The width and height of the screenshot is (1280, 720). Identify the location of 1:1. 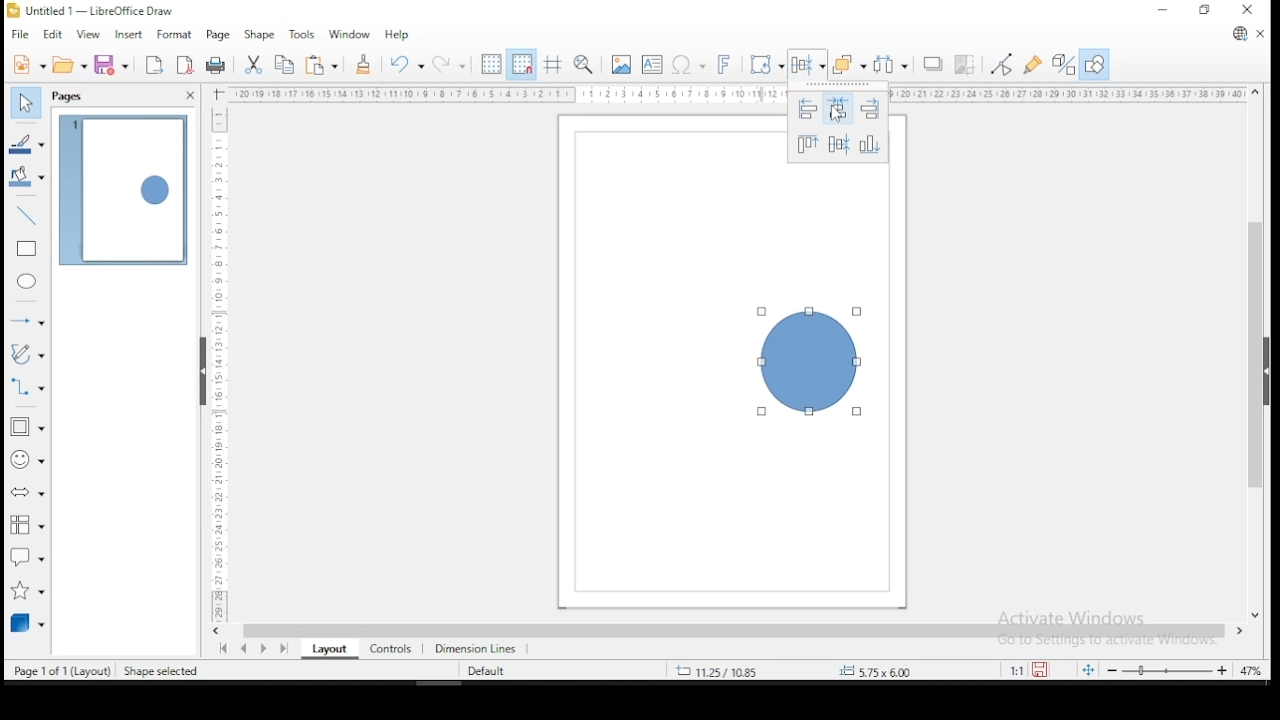
(1015, 670).